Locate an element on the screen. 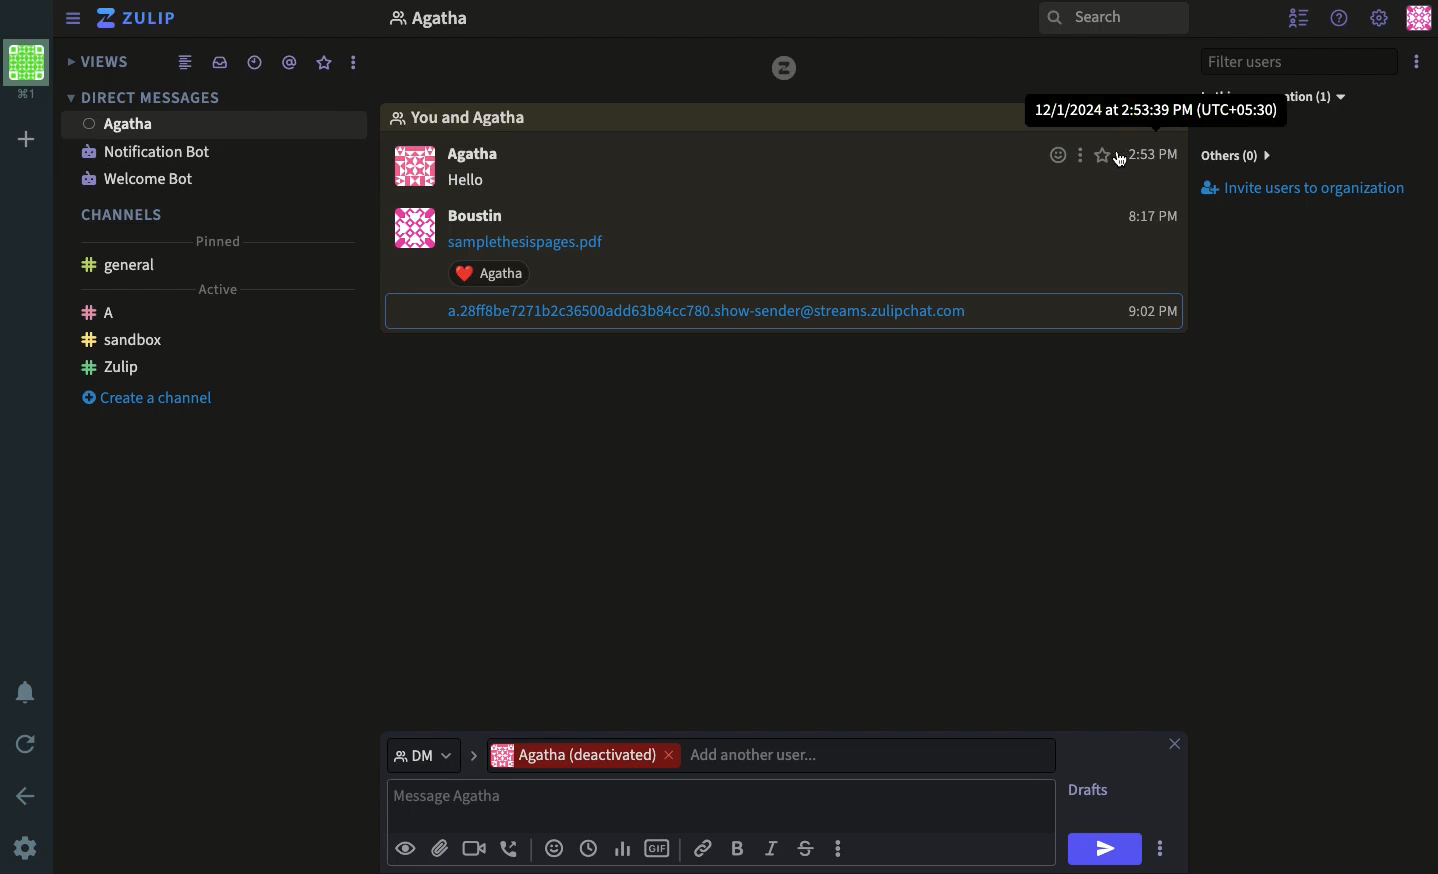  Help is located at coordinates (1343, 20).